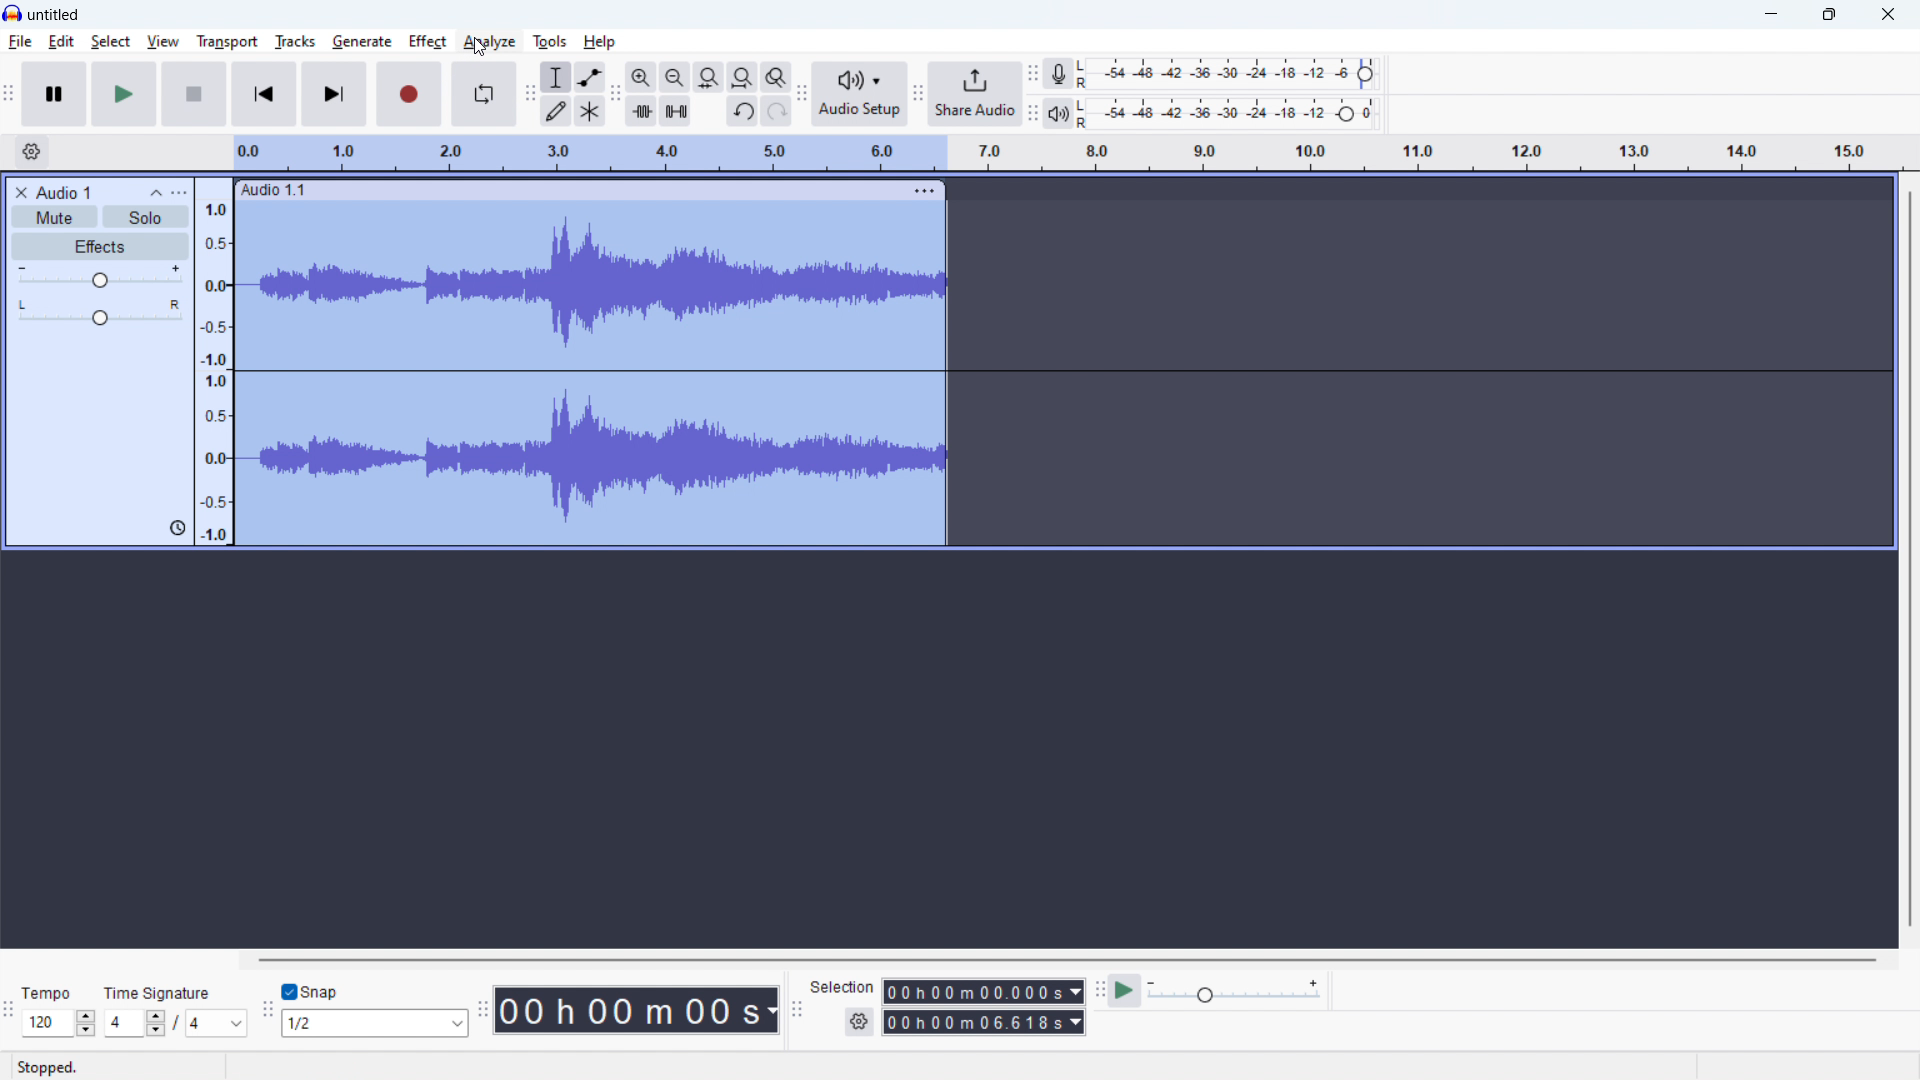  I want to click on playback meter toolbar, so click(1031, 114).